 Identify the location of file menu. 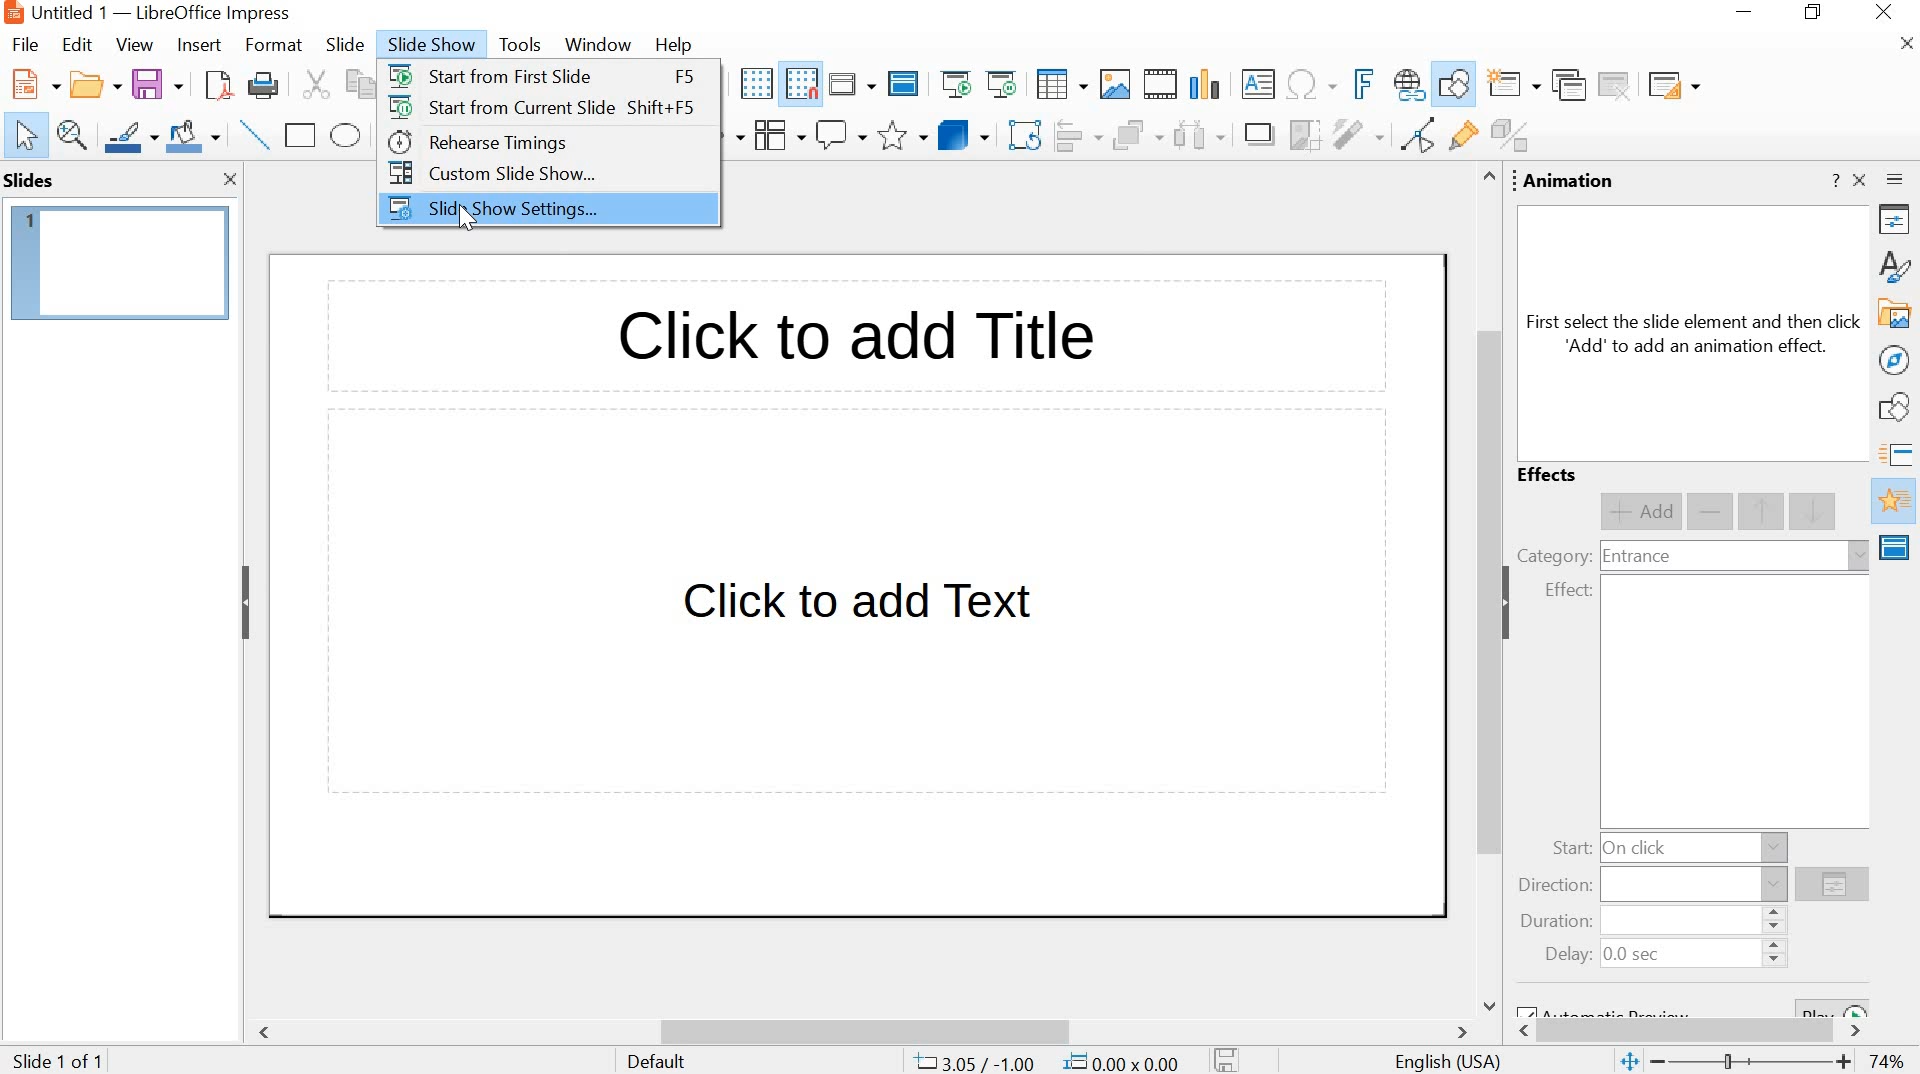
(31, 44).